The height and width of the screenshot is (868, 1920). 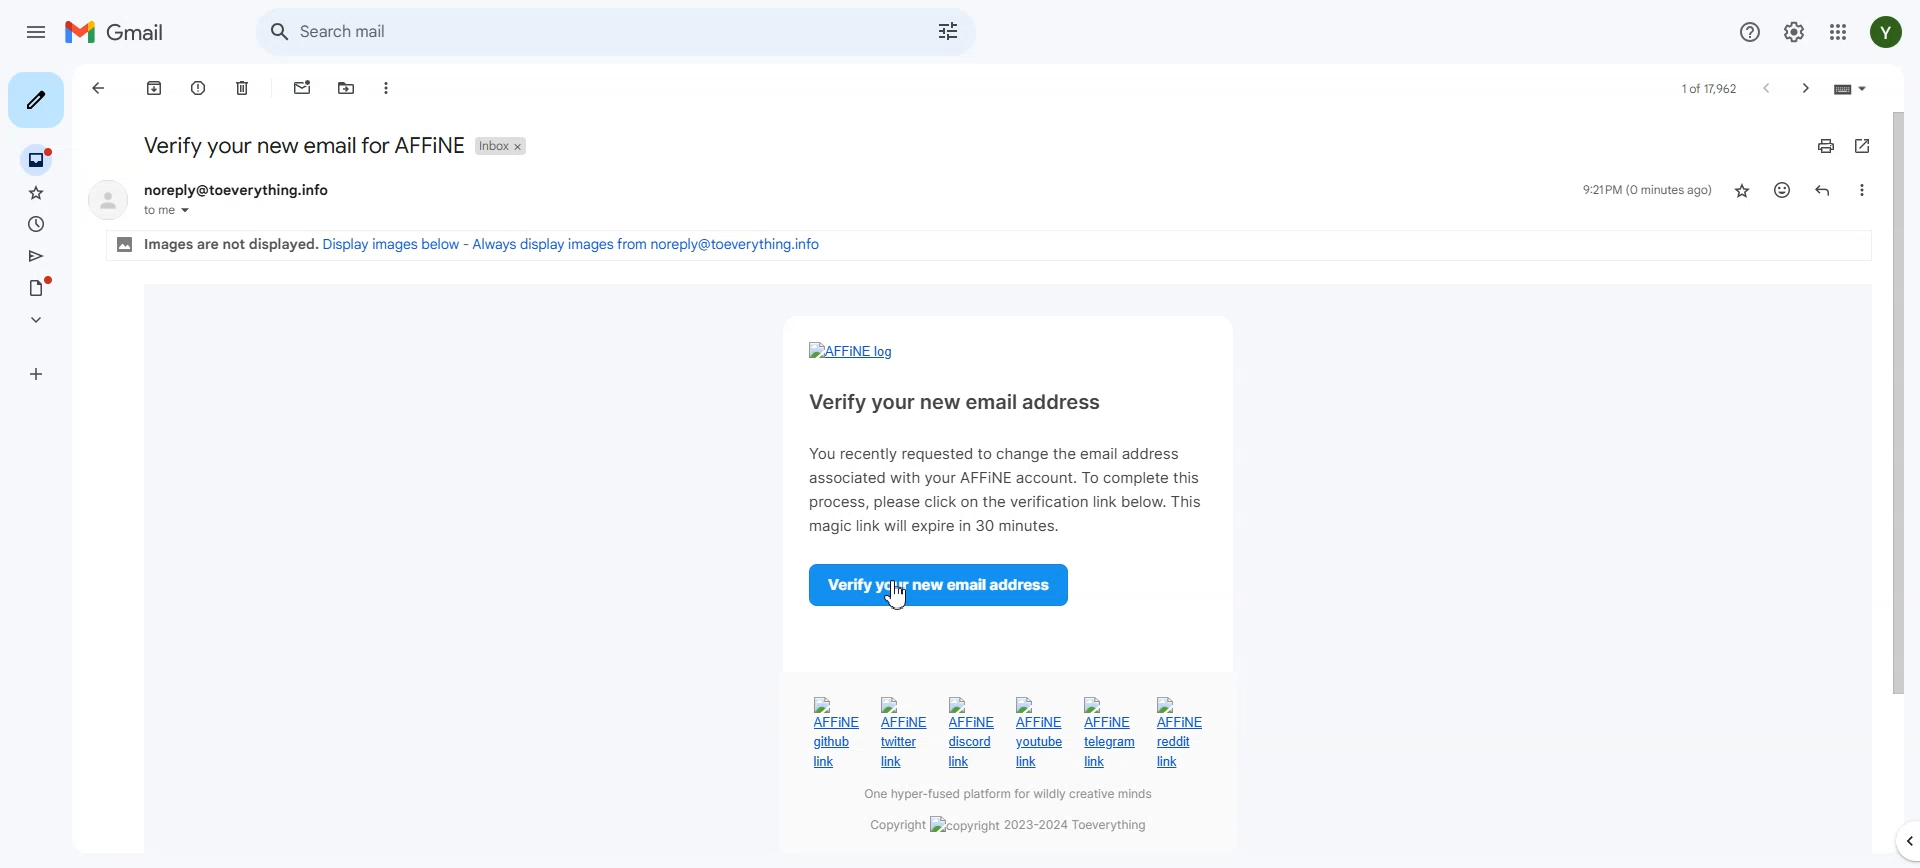 I want to click on AFFiNE youtube Hyperlink, so click(x=1038, y=731).